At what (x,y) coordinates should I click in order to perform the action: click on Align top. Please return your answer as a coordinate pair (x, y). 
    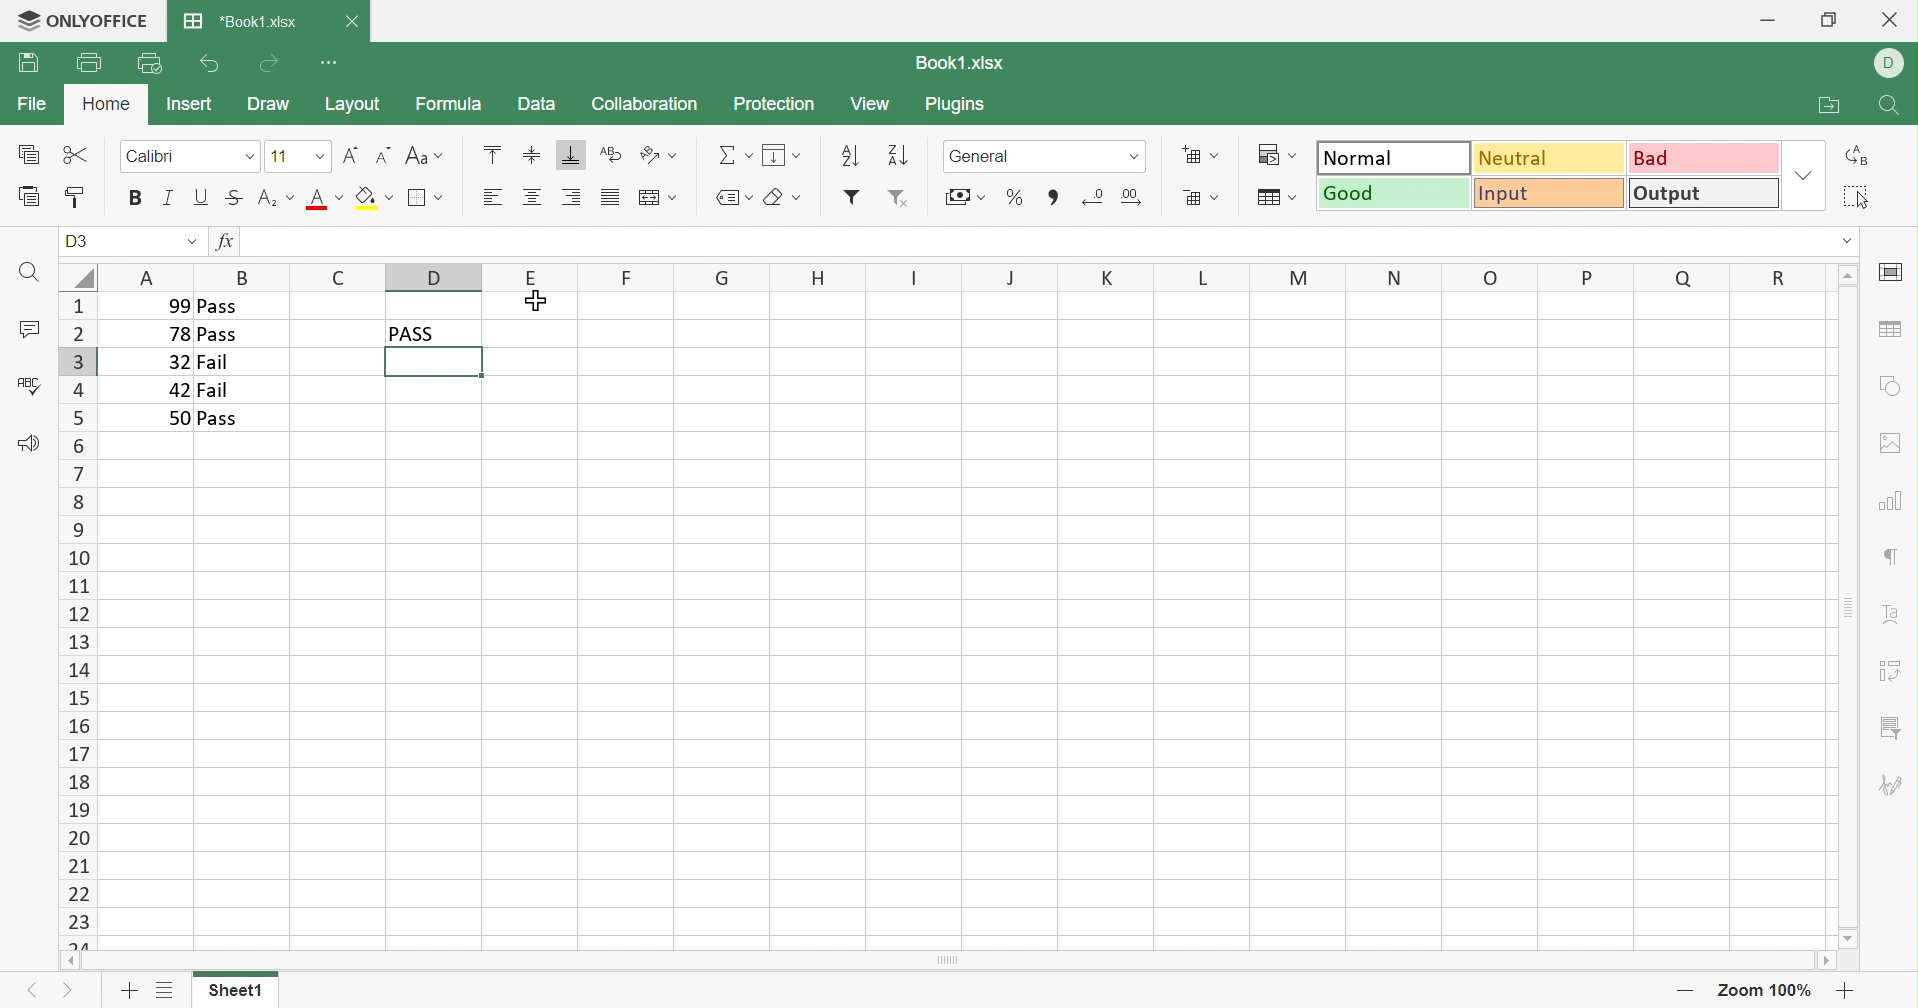
    Looking at the image, I should click on (492, 153).